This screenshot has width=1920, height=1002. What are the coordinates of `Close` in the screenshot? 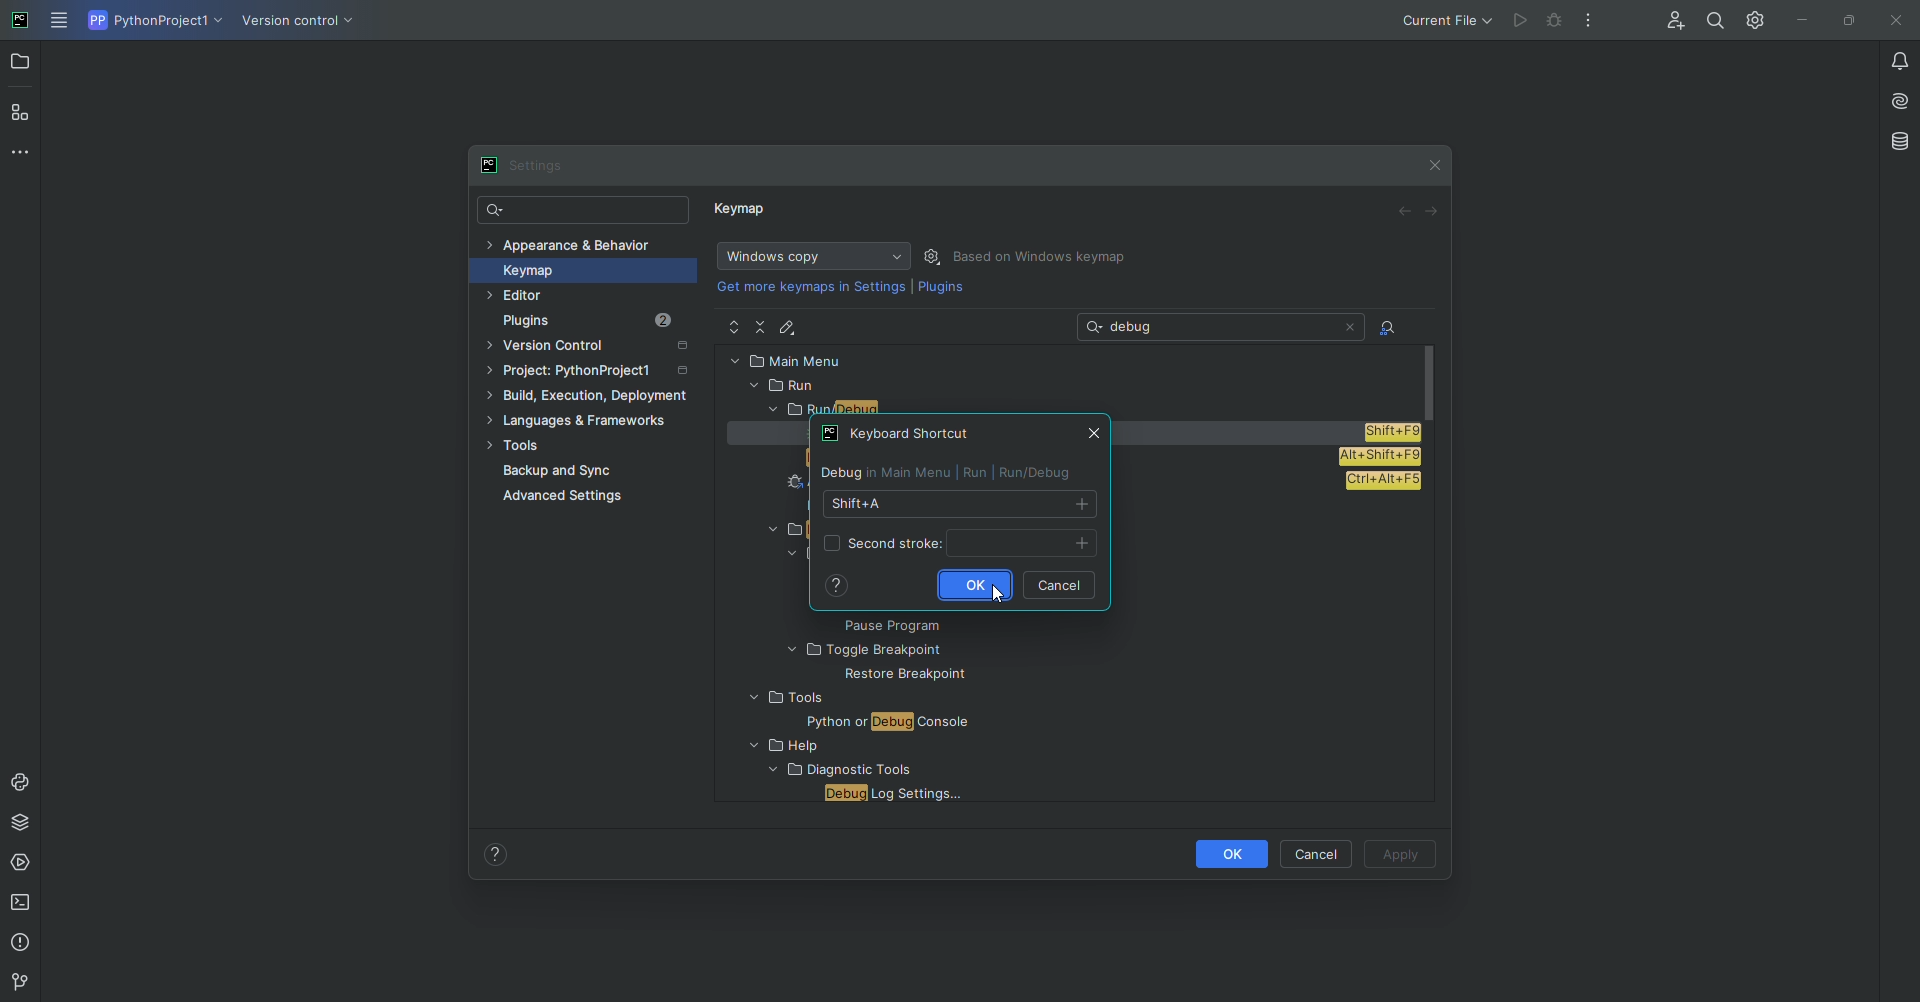 It's located at (1436, 161).